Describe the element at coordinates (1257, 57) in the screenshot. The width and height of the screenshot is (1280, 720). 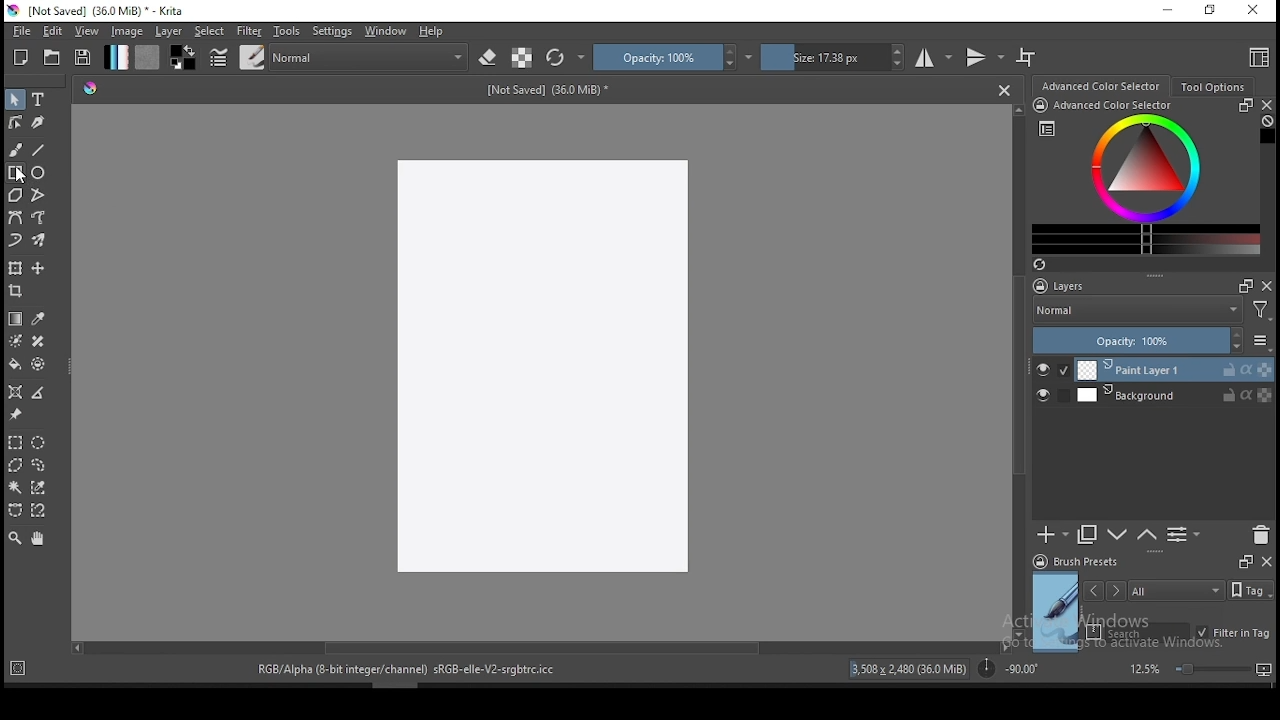
I see `choose workspace` at that location.